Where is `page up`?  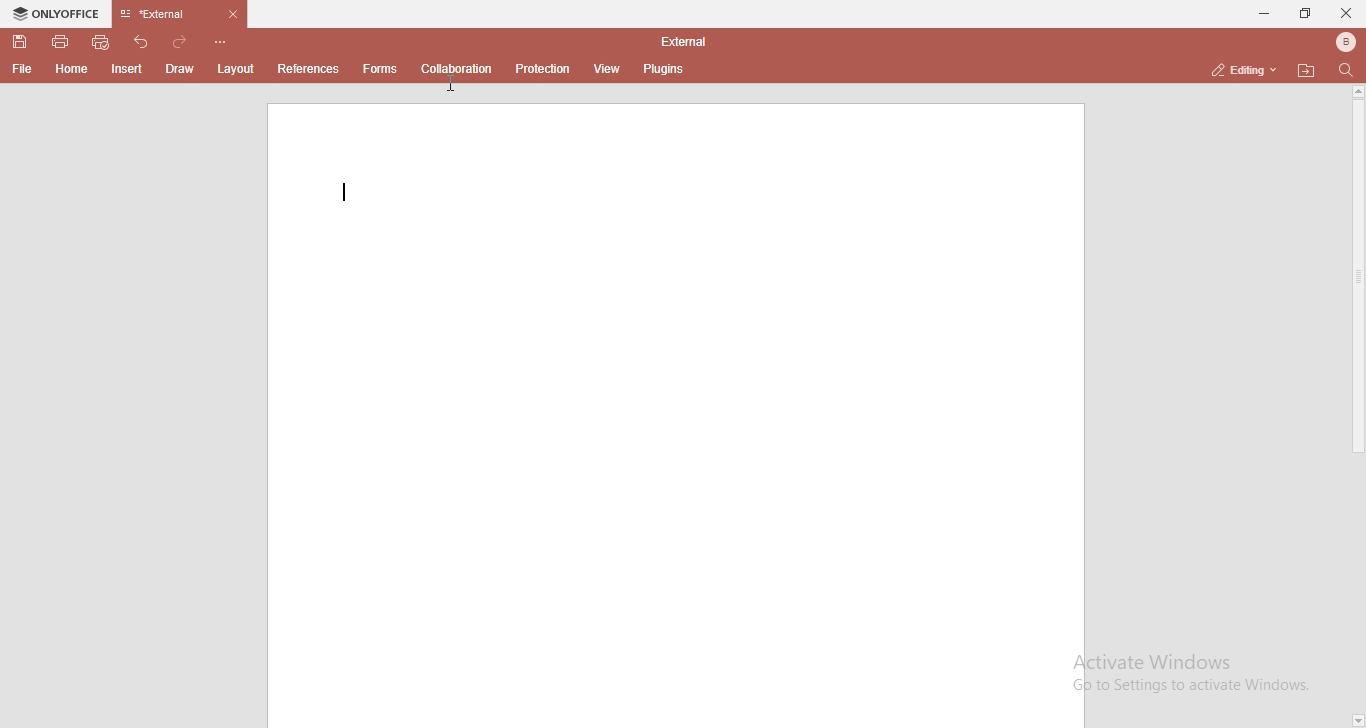 page up is located at coordinates (1357, 92).